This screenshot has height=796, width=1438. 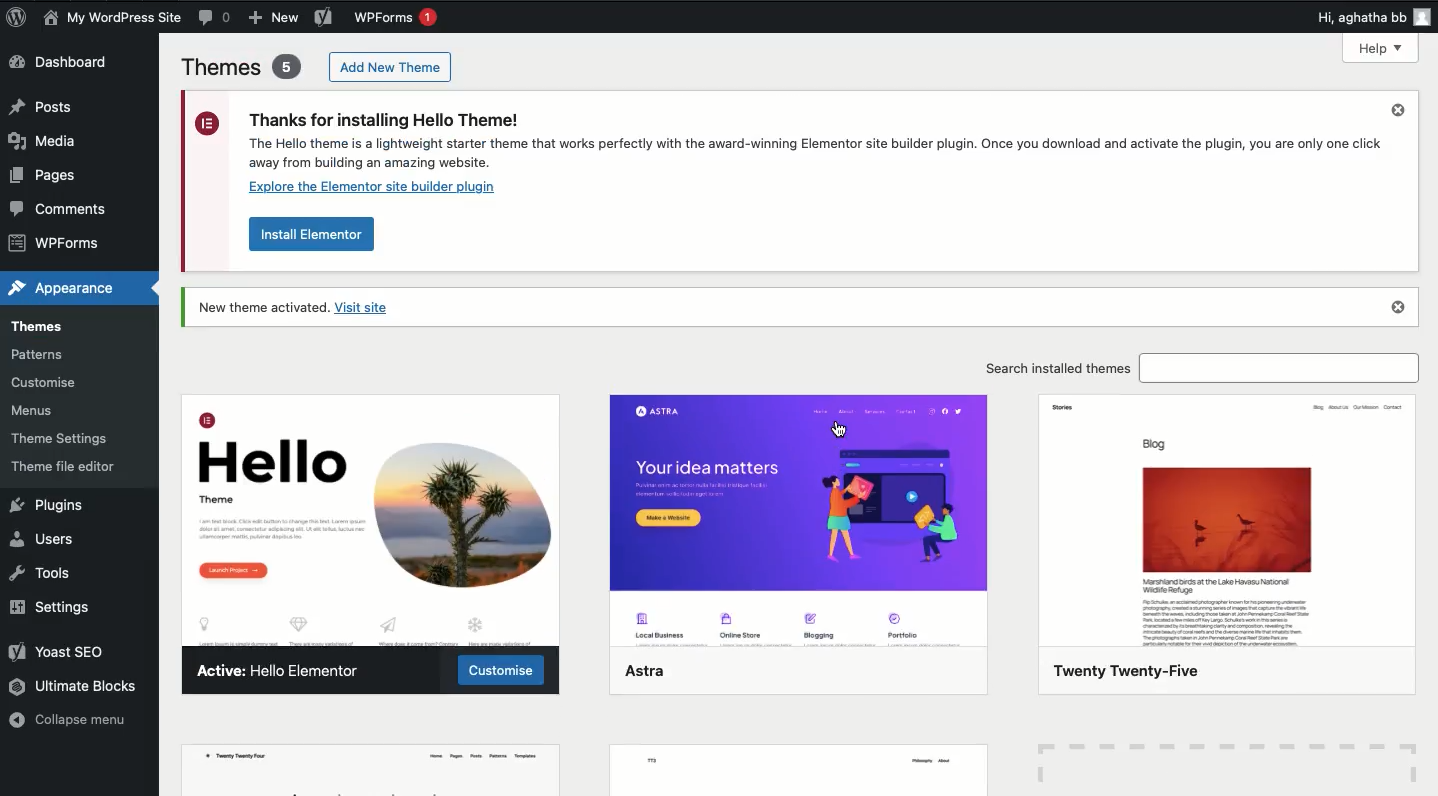 What do you see at coordinates (74, 468) in the screenshot?
I see `Theme file editor` at bounding box center [74, 468].